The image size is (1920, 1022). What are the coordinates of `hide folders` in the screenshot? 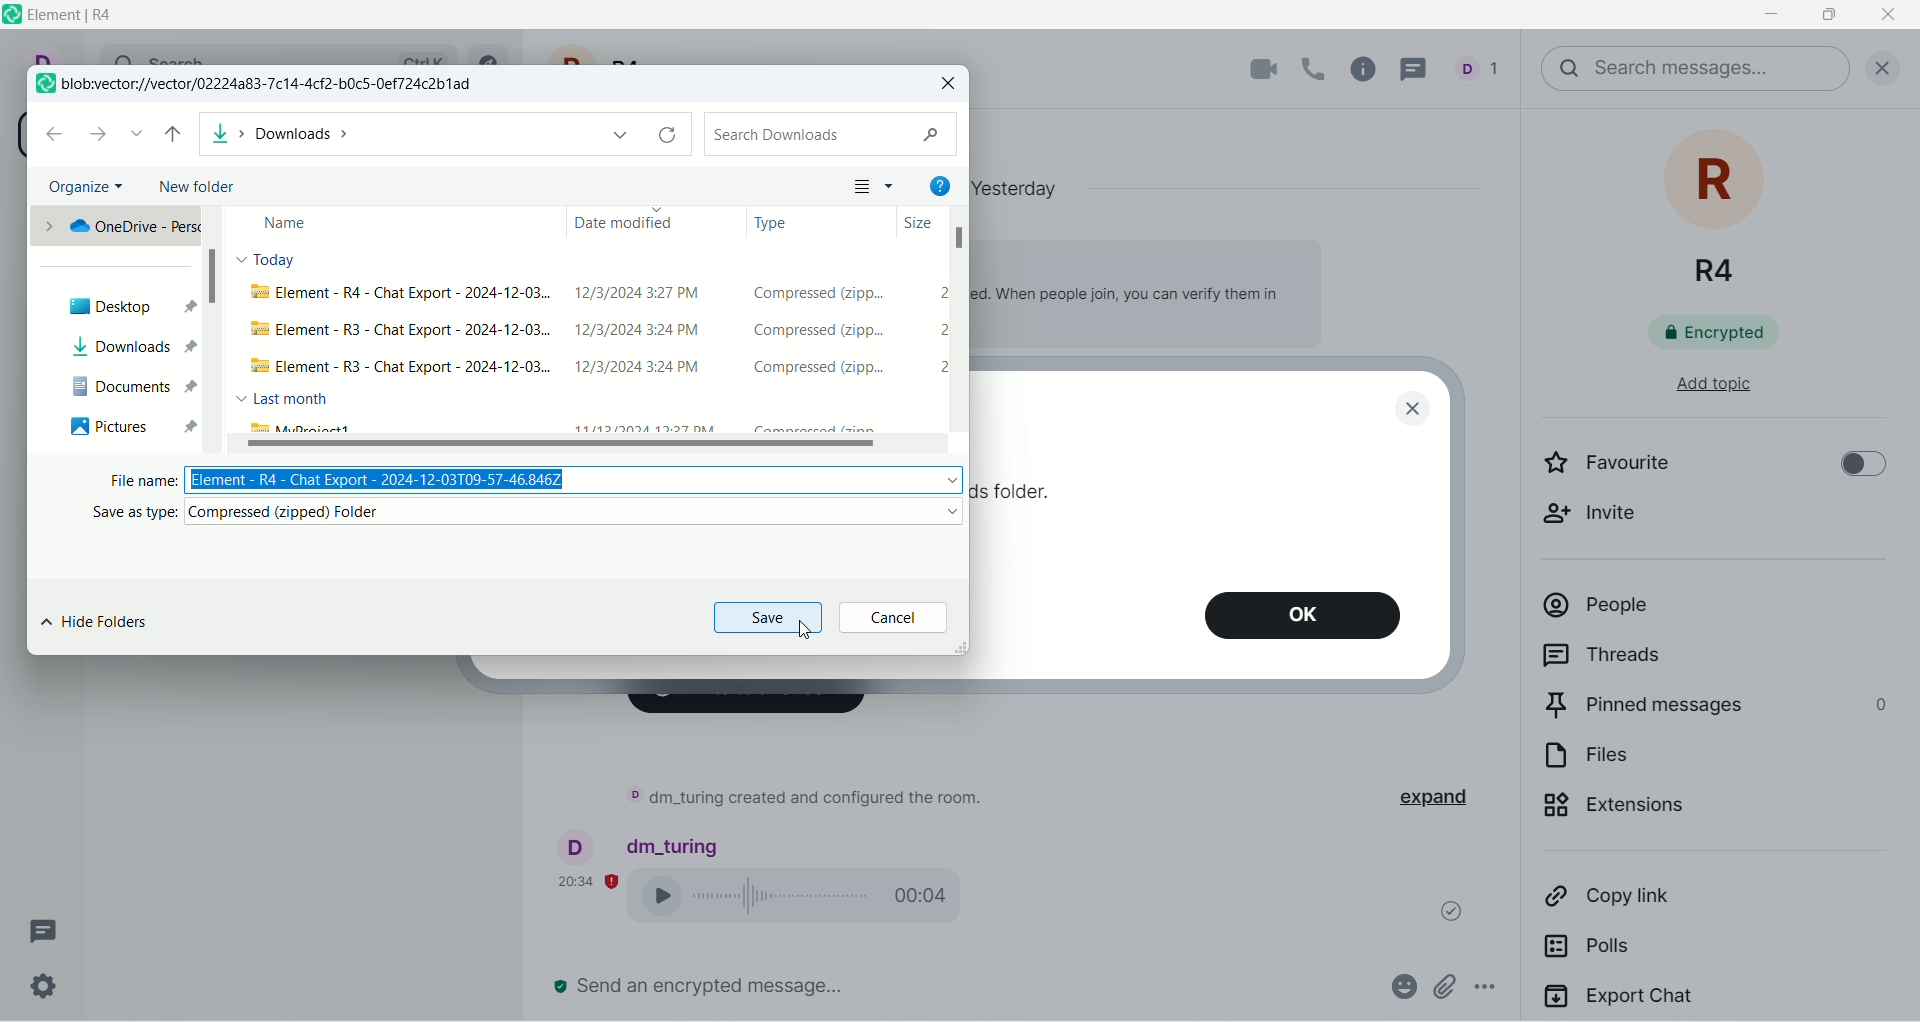 It's located at (95, 625).